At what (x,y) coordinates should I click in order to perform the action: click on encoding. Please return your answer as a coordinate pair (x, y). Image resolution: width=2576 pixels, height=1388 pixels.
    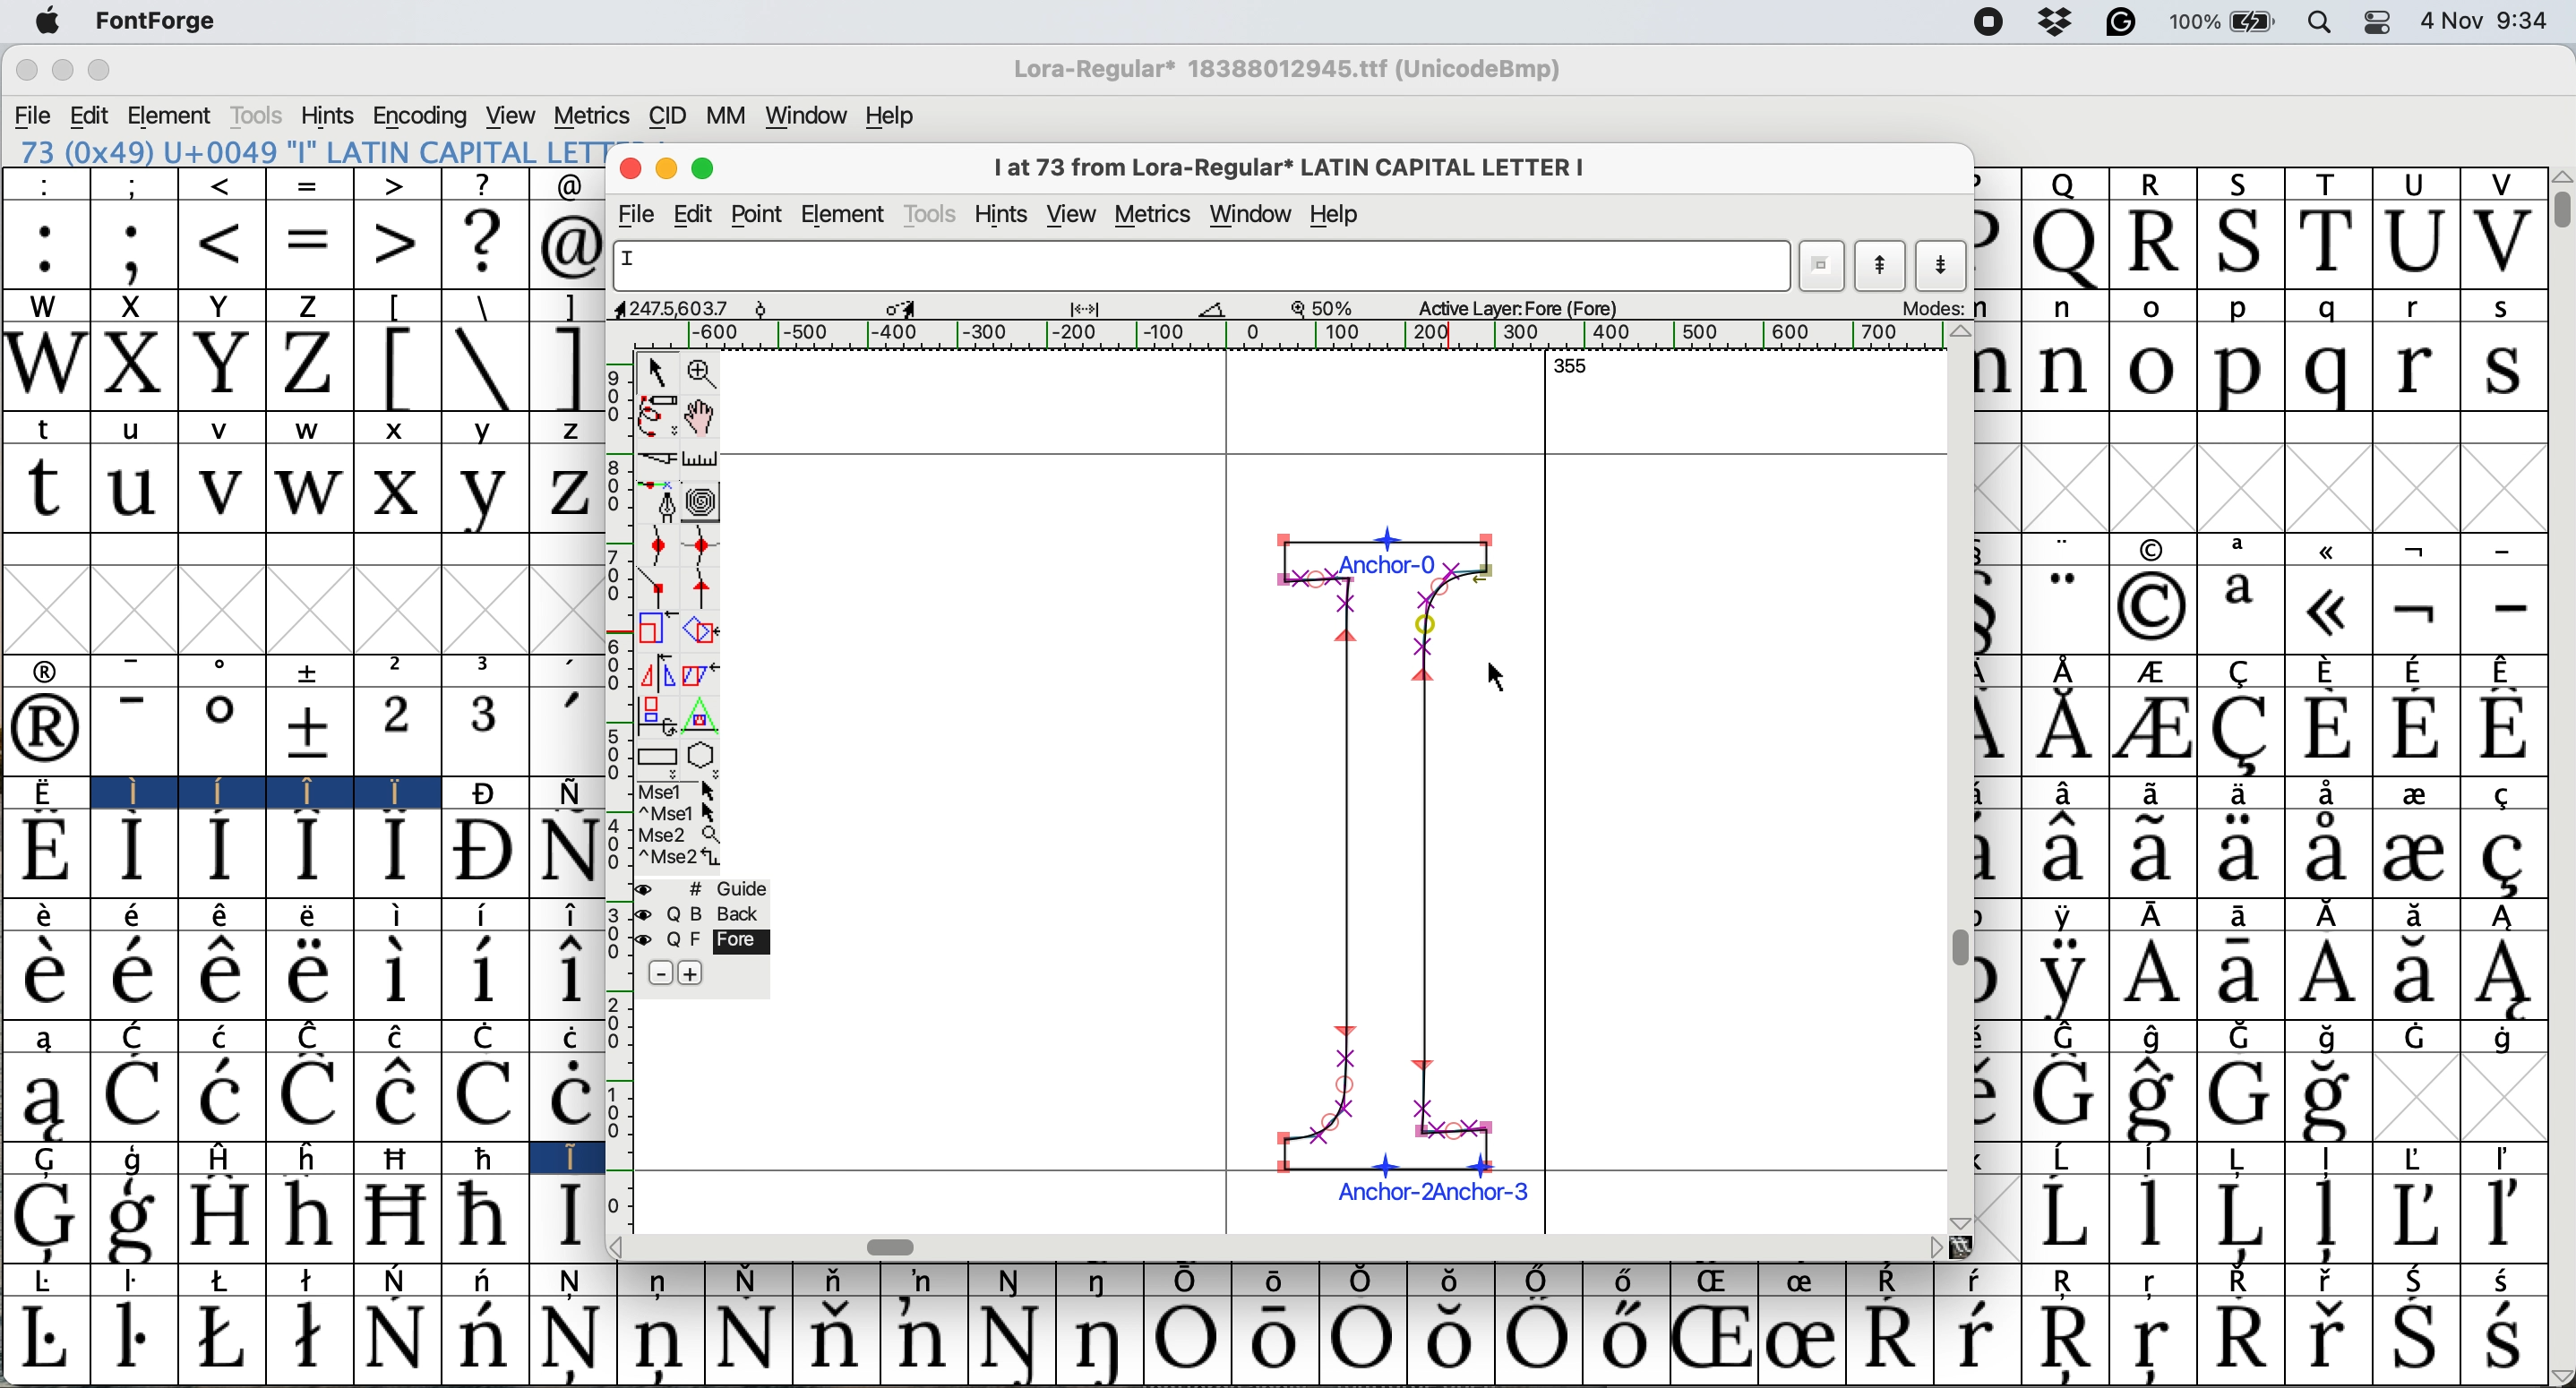
    Looking at the image, I should click on (422, 115).